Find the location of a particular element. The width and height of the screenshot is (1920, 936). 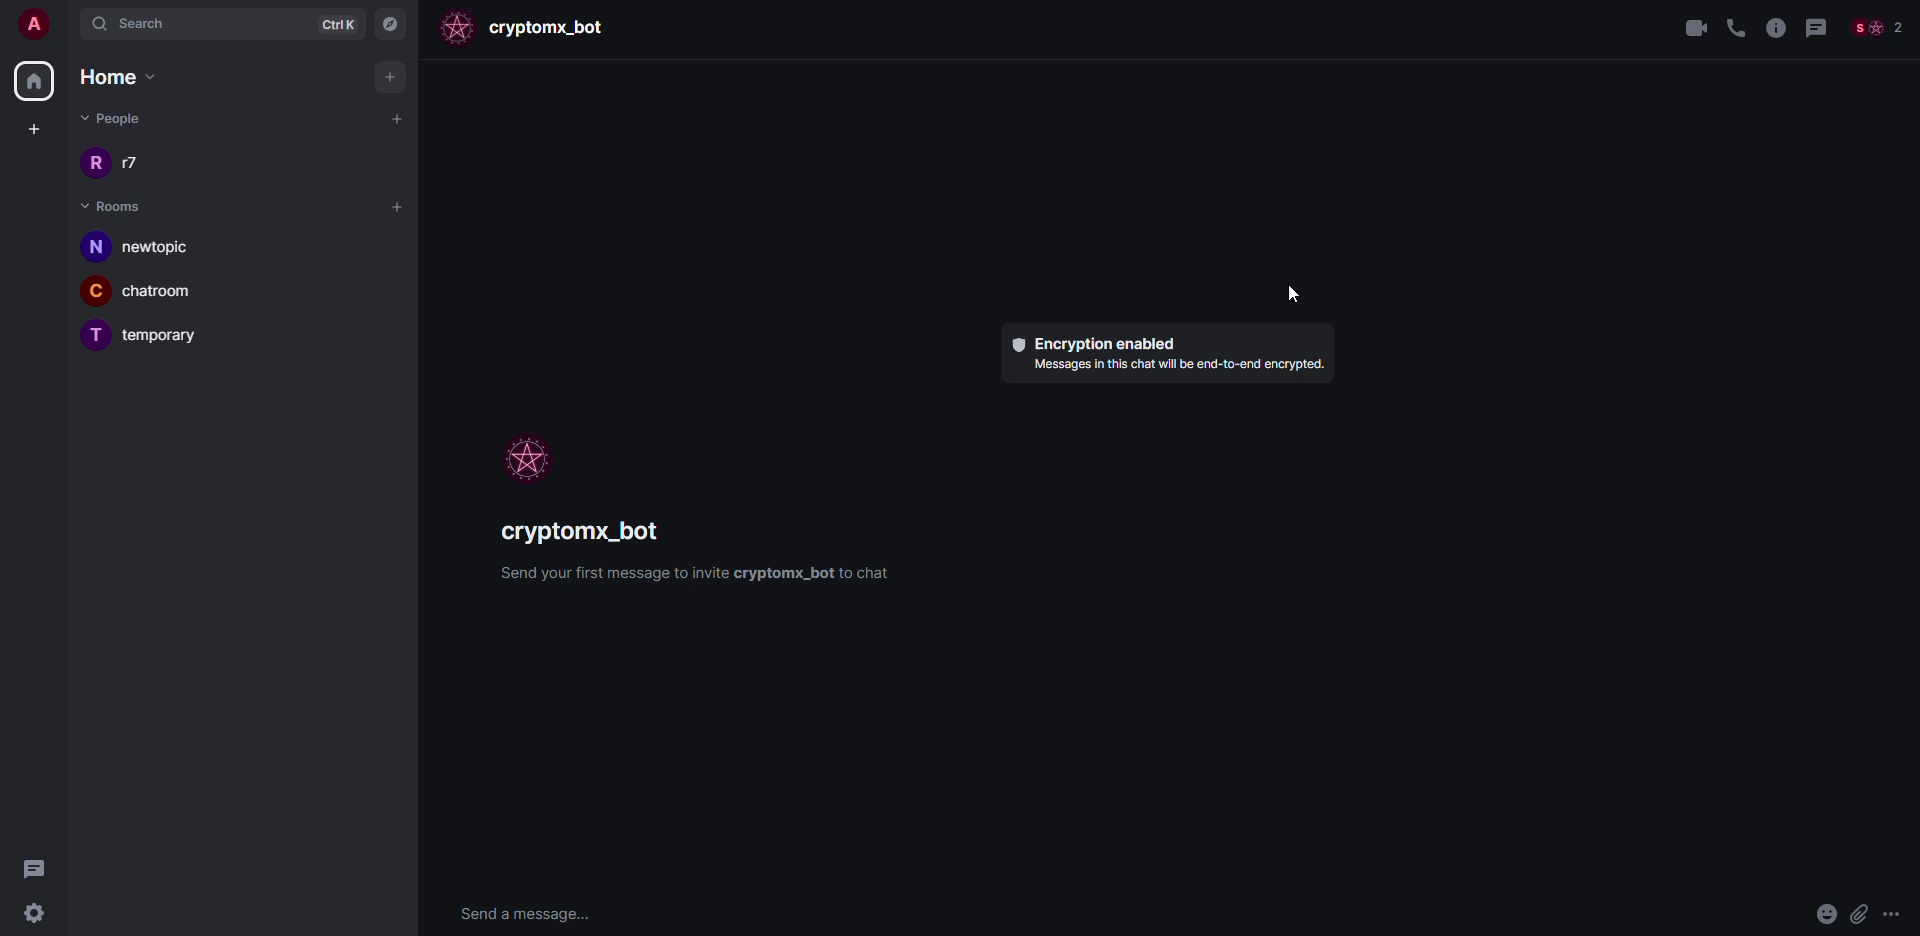

emoji is located at coordinates (1825, 914).